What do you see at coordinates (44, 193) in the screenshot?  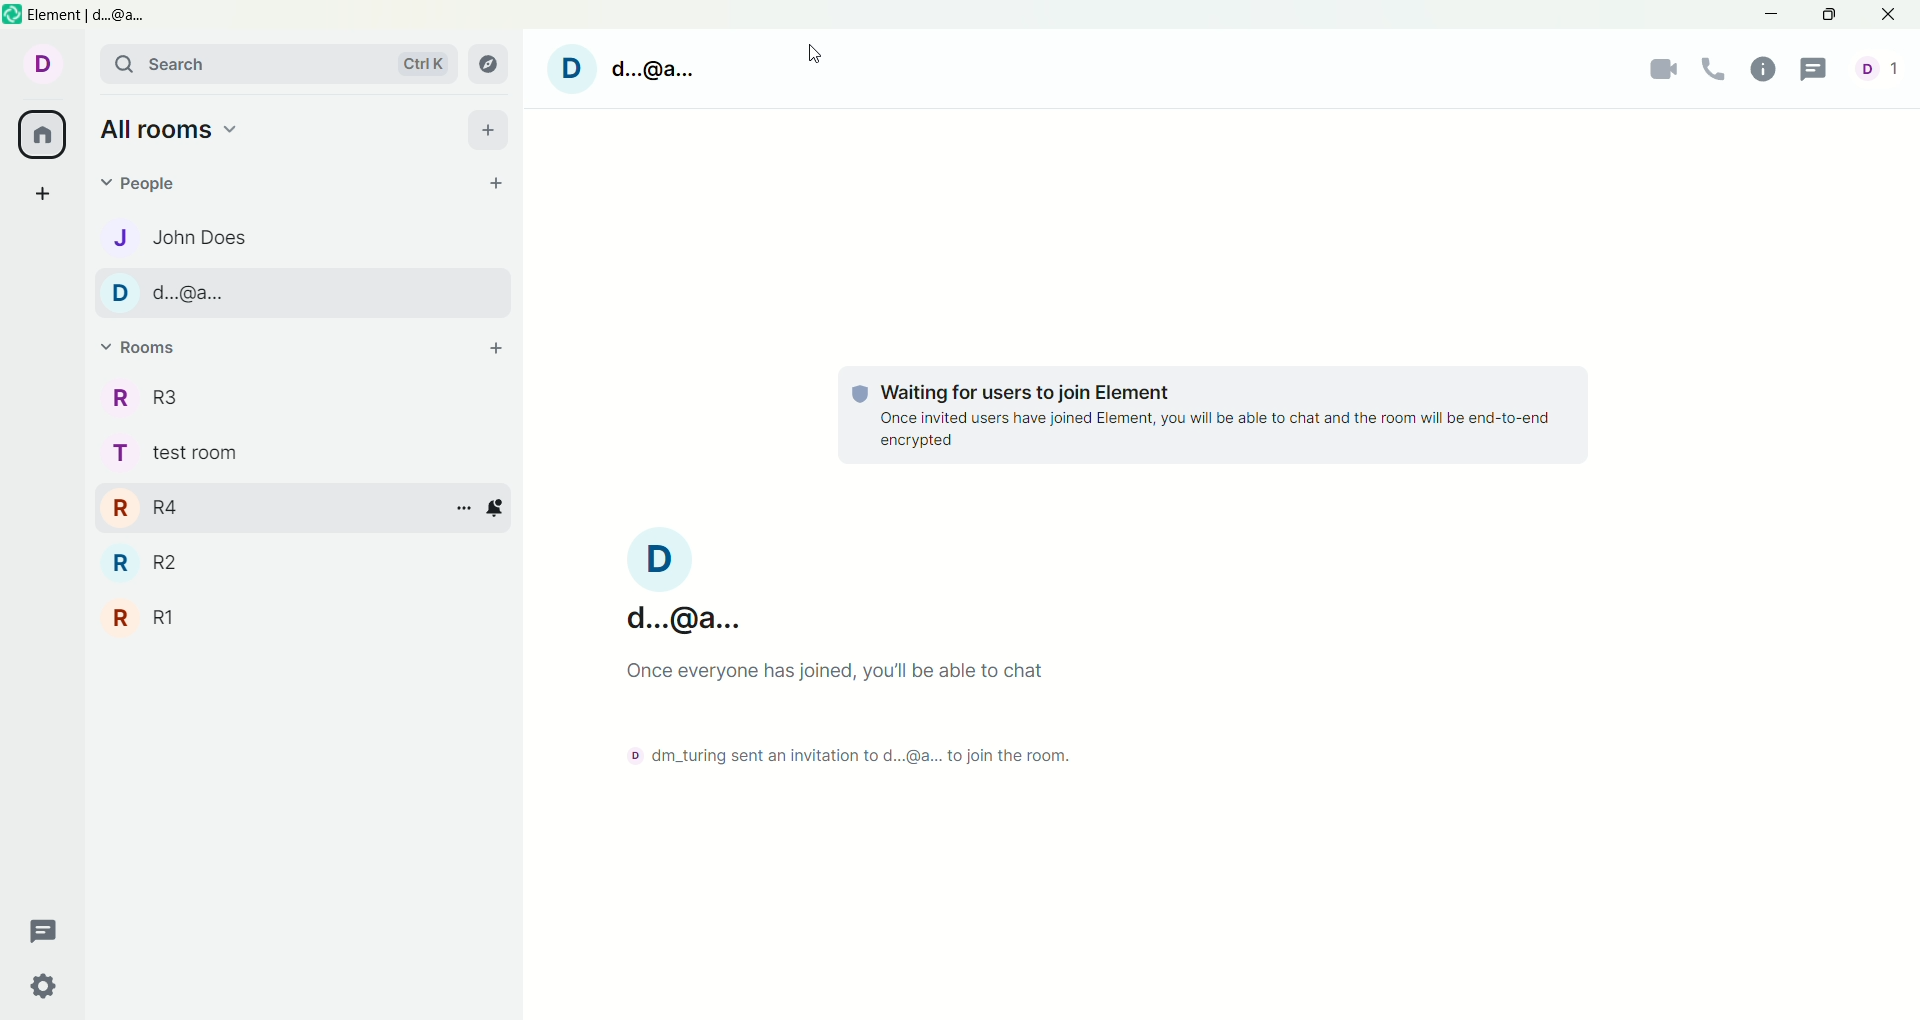 I see `create a space` at bounding box center [44, 193].